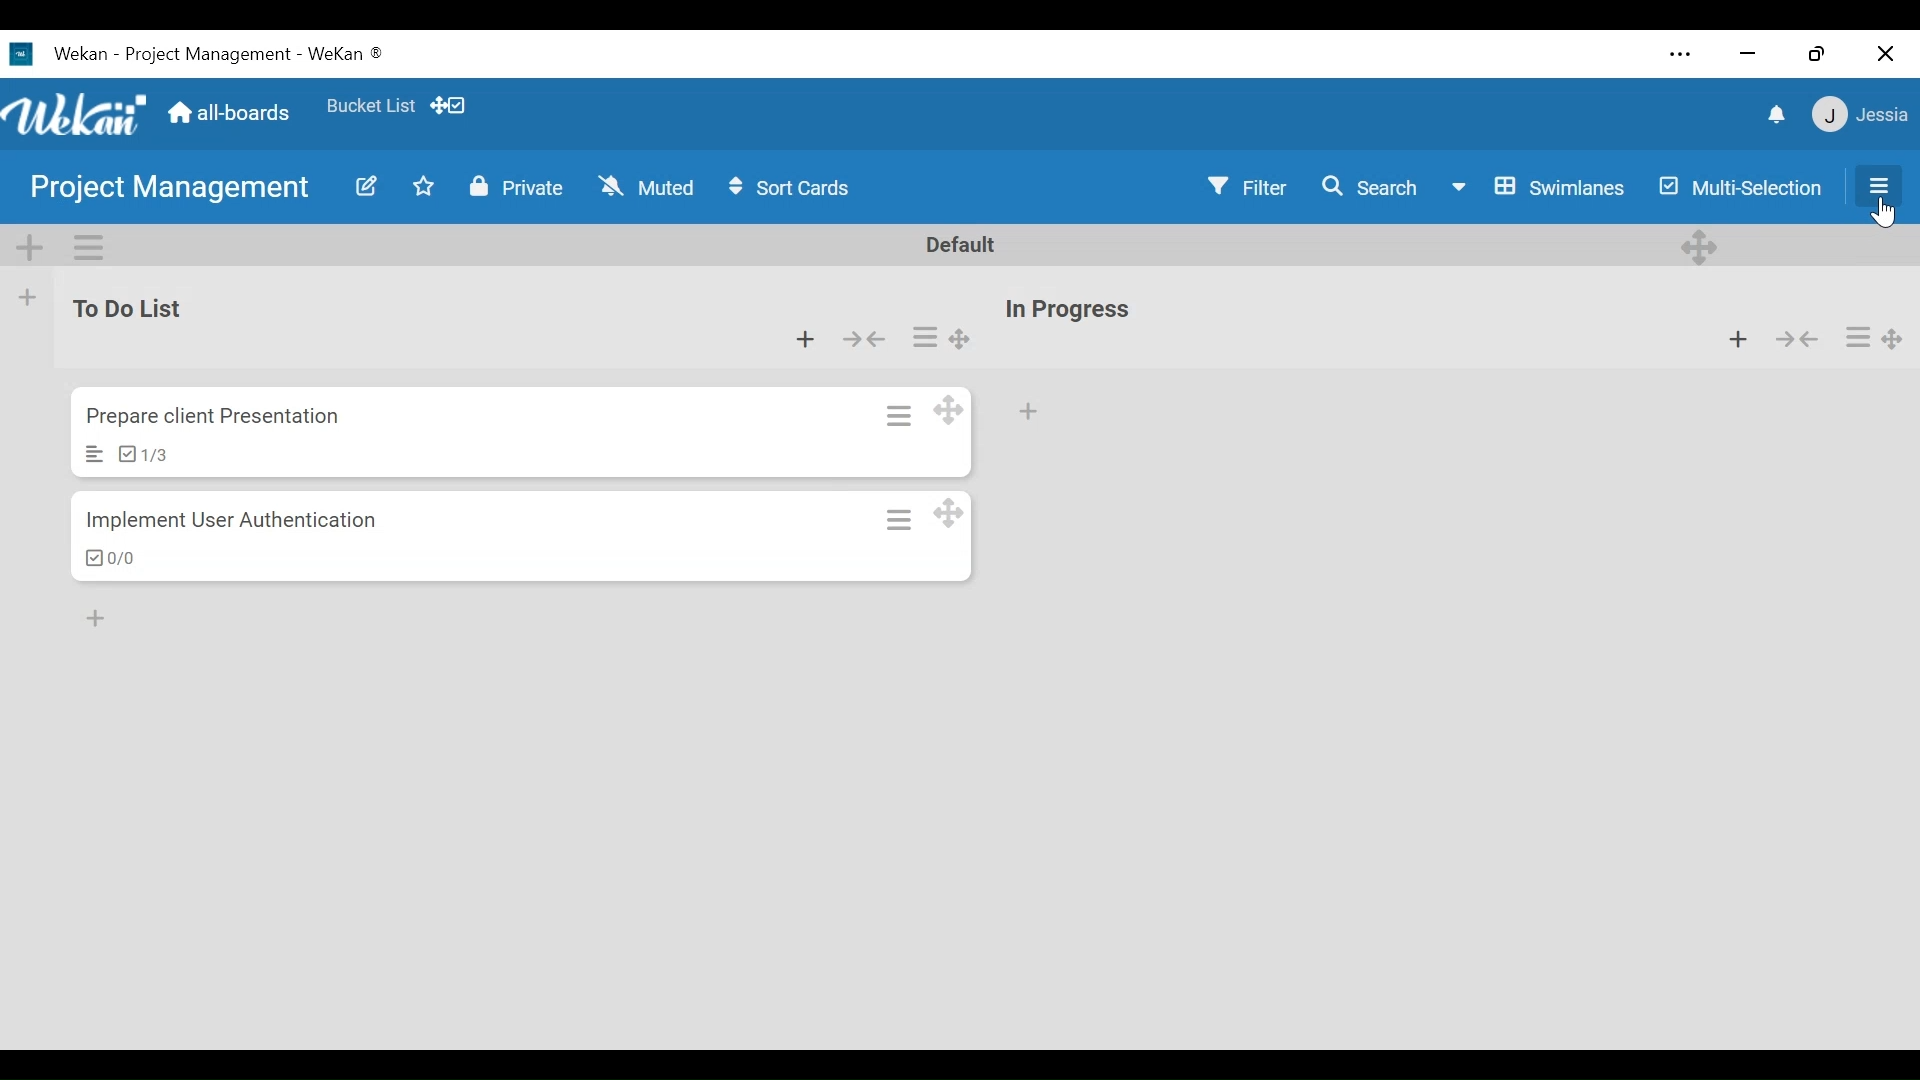 This screenshot has width=1920, height=1080. Describe the element at coordinates (1701, 247) in the screenshot. I see `Desktop drag handle` at that location.